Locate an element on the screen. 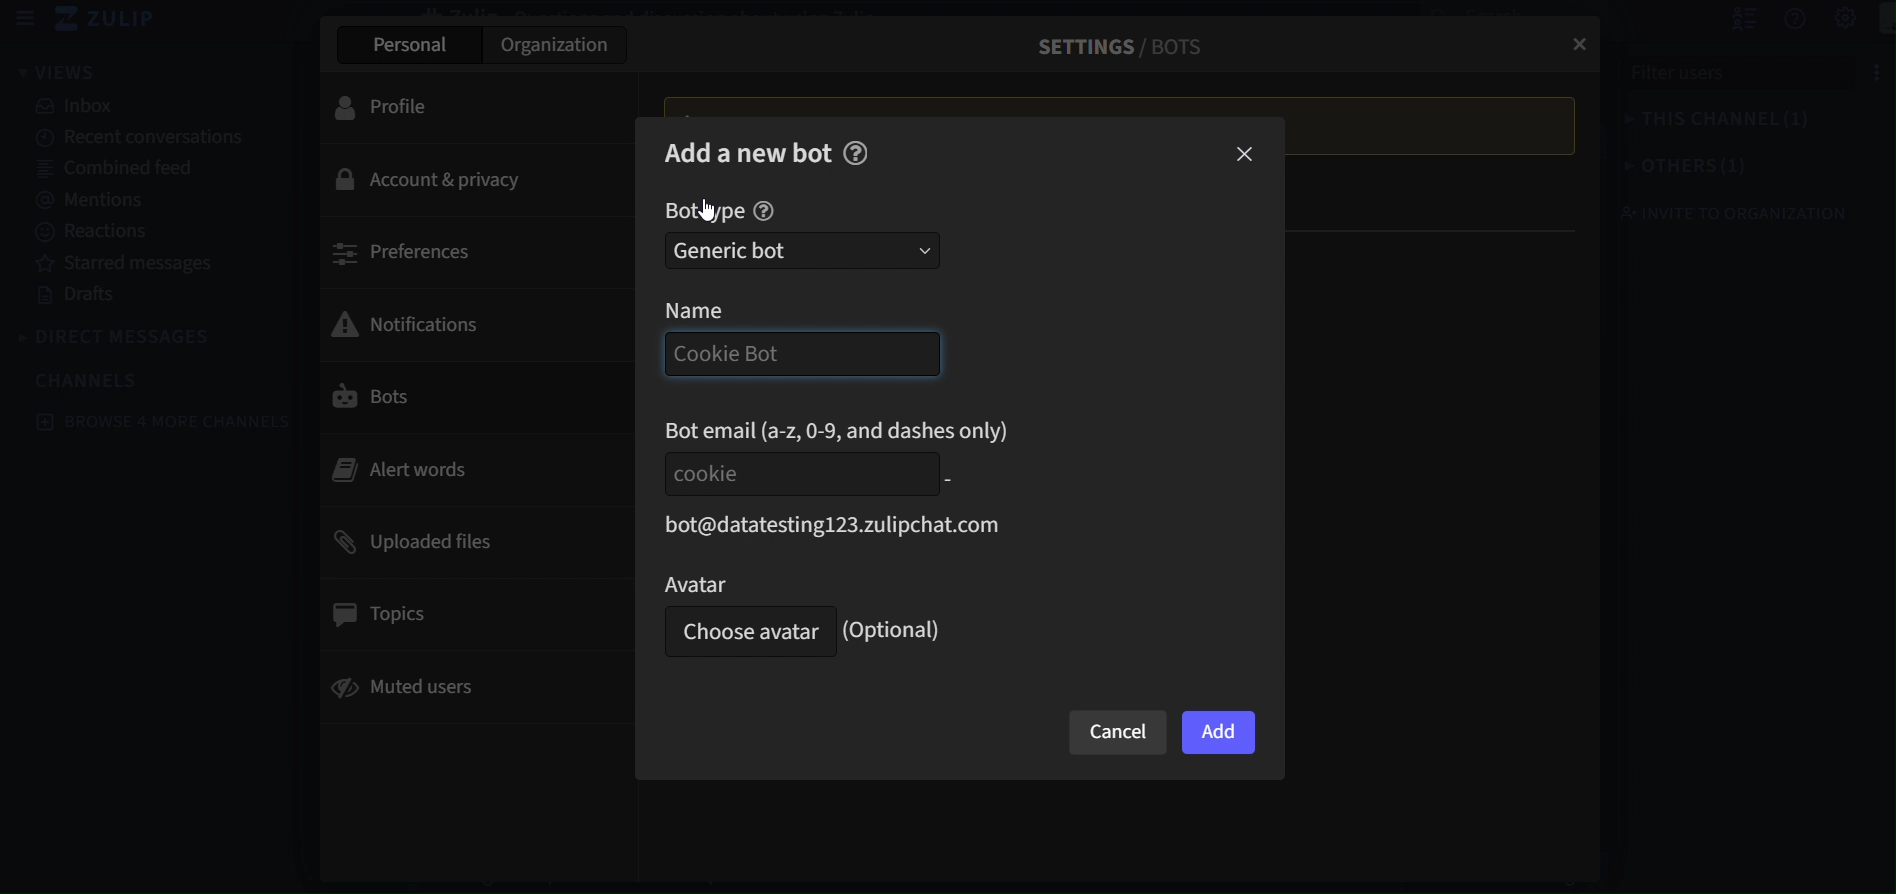 Image resolution: width=1896 pixels, height=894 pixels. channels is located at coordinates (100, 379).